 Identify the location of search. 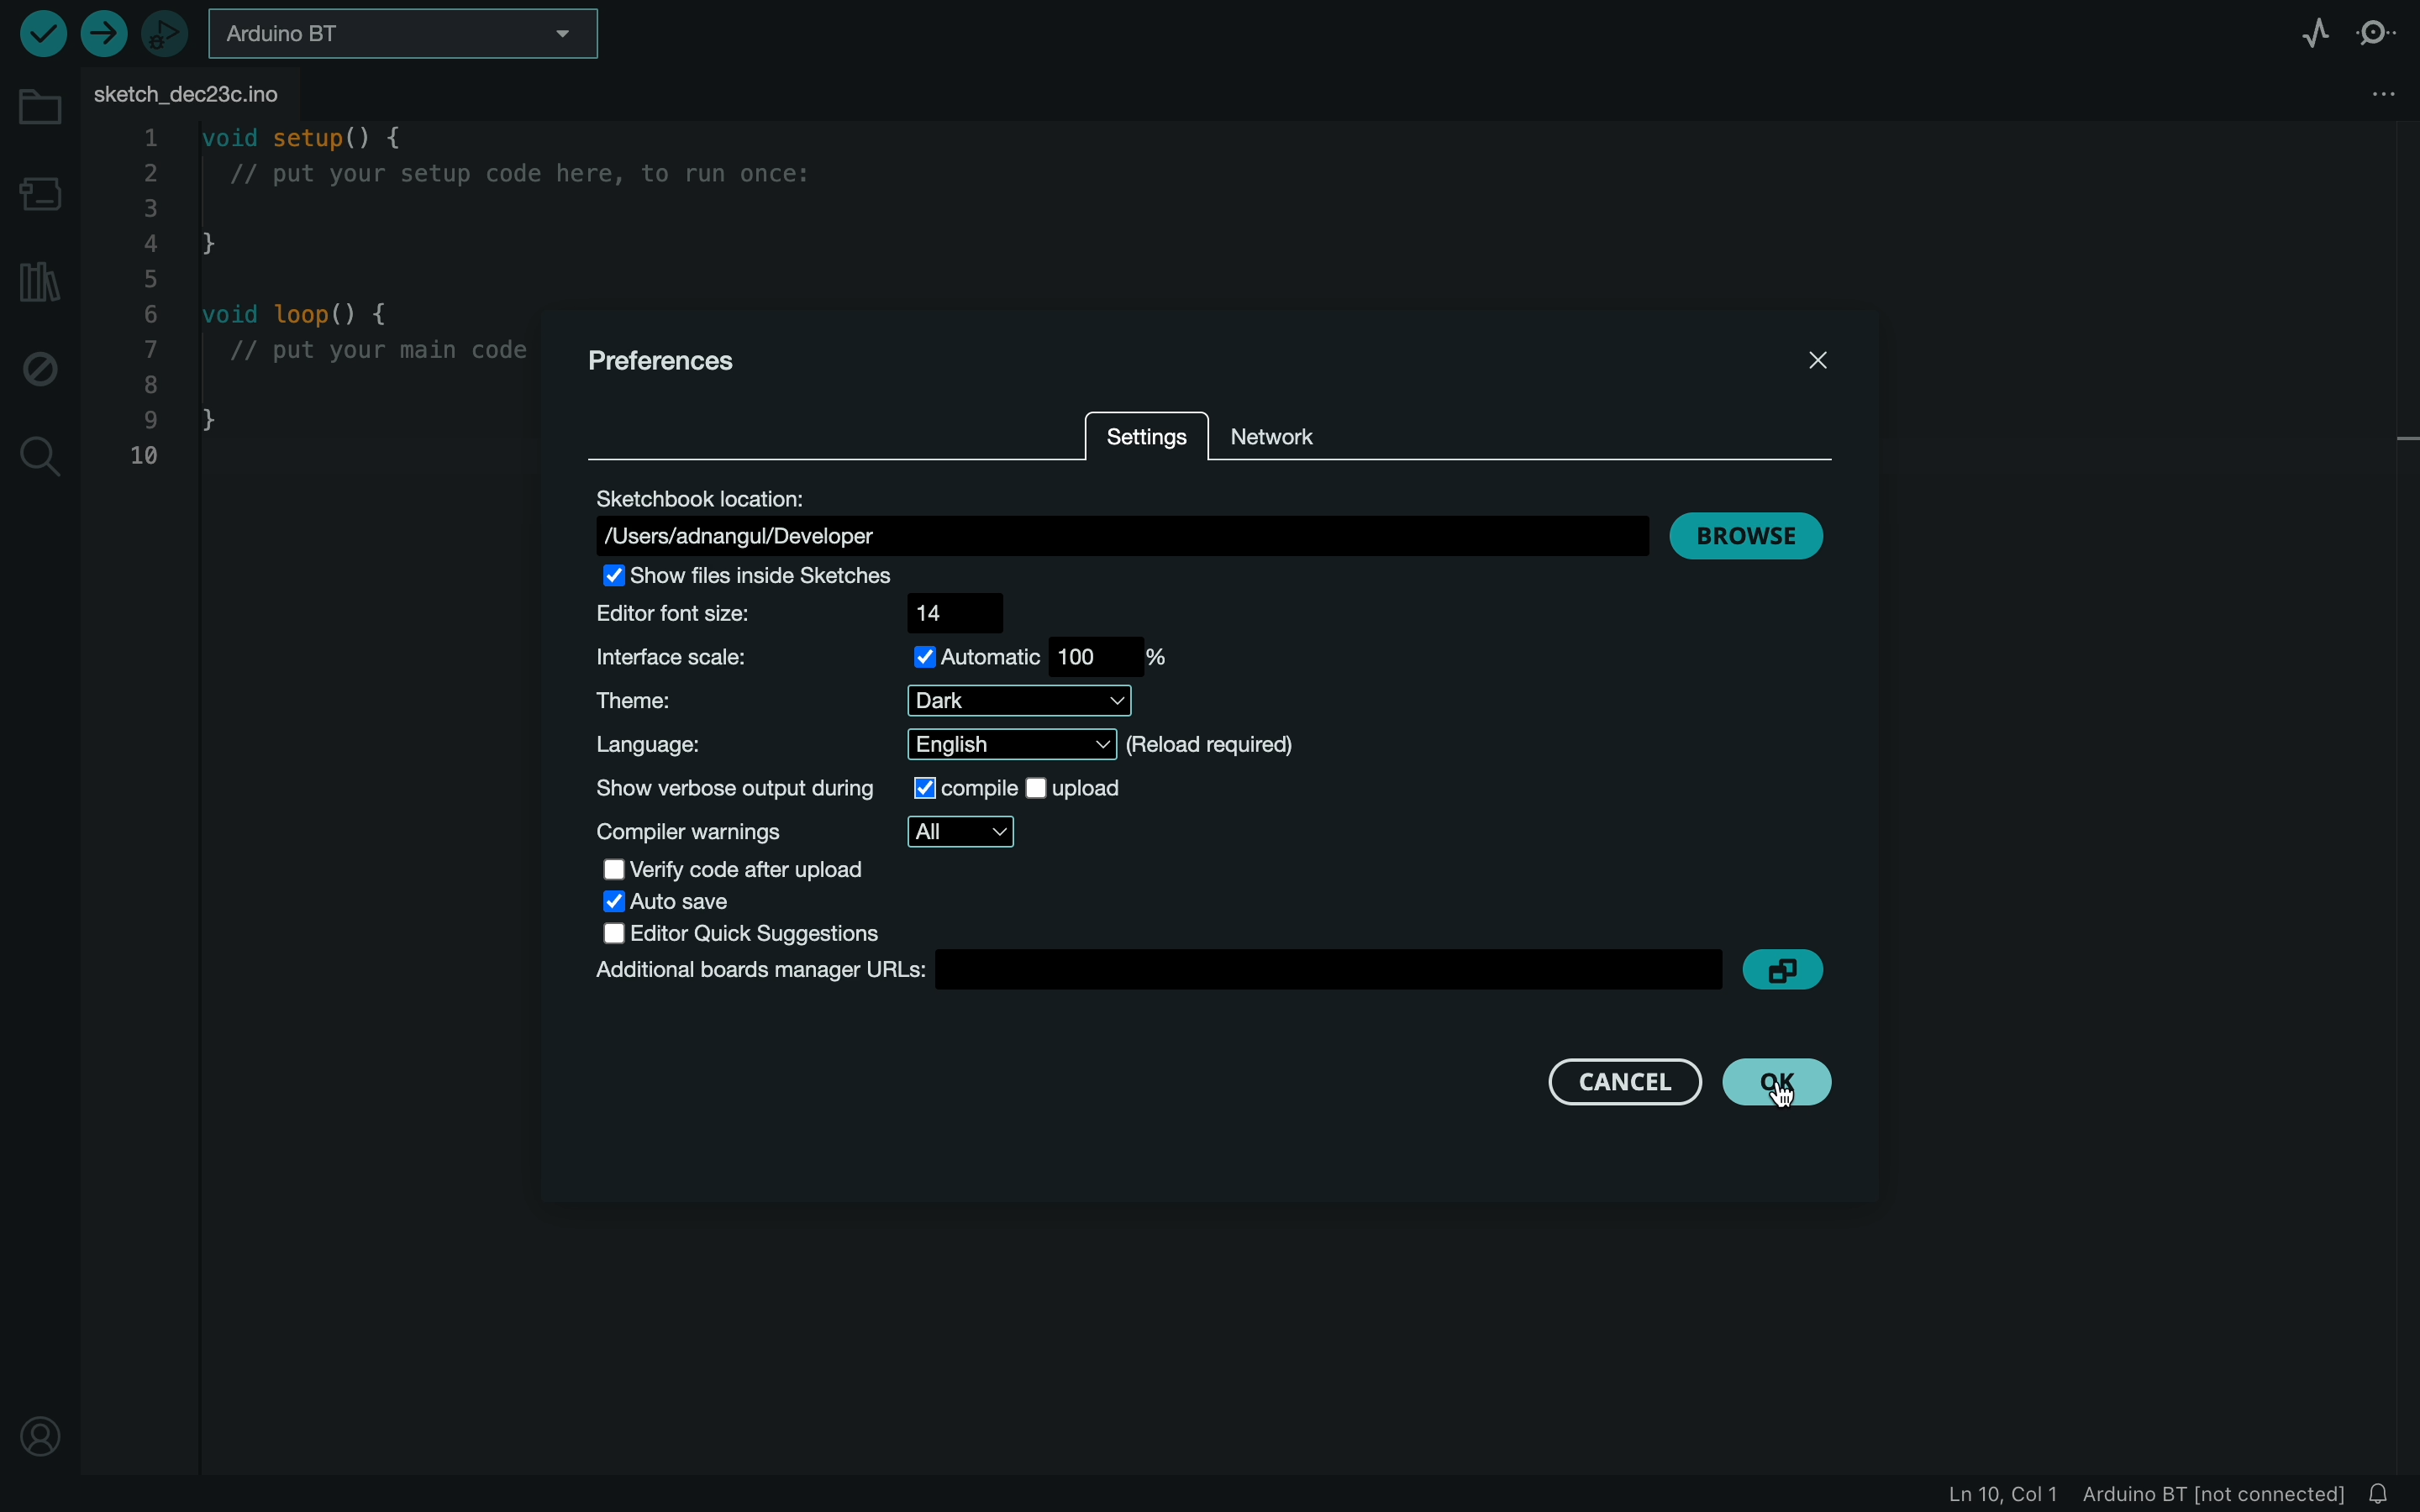
(40, 458).